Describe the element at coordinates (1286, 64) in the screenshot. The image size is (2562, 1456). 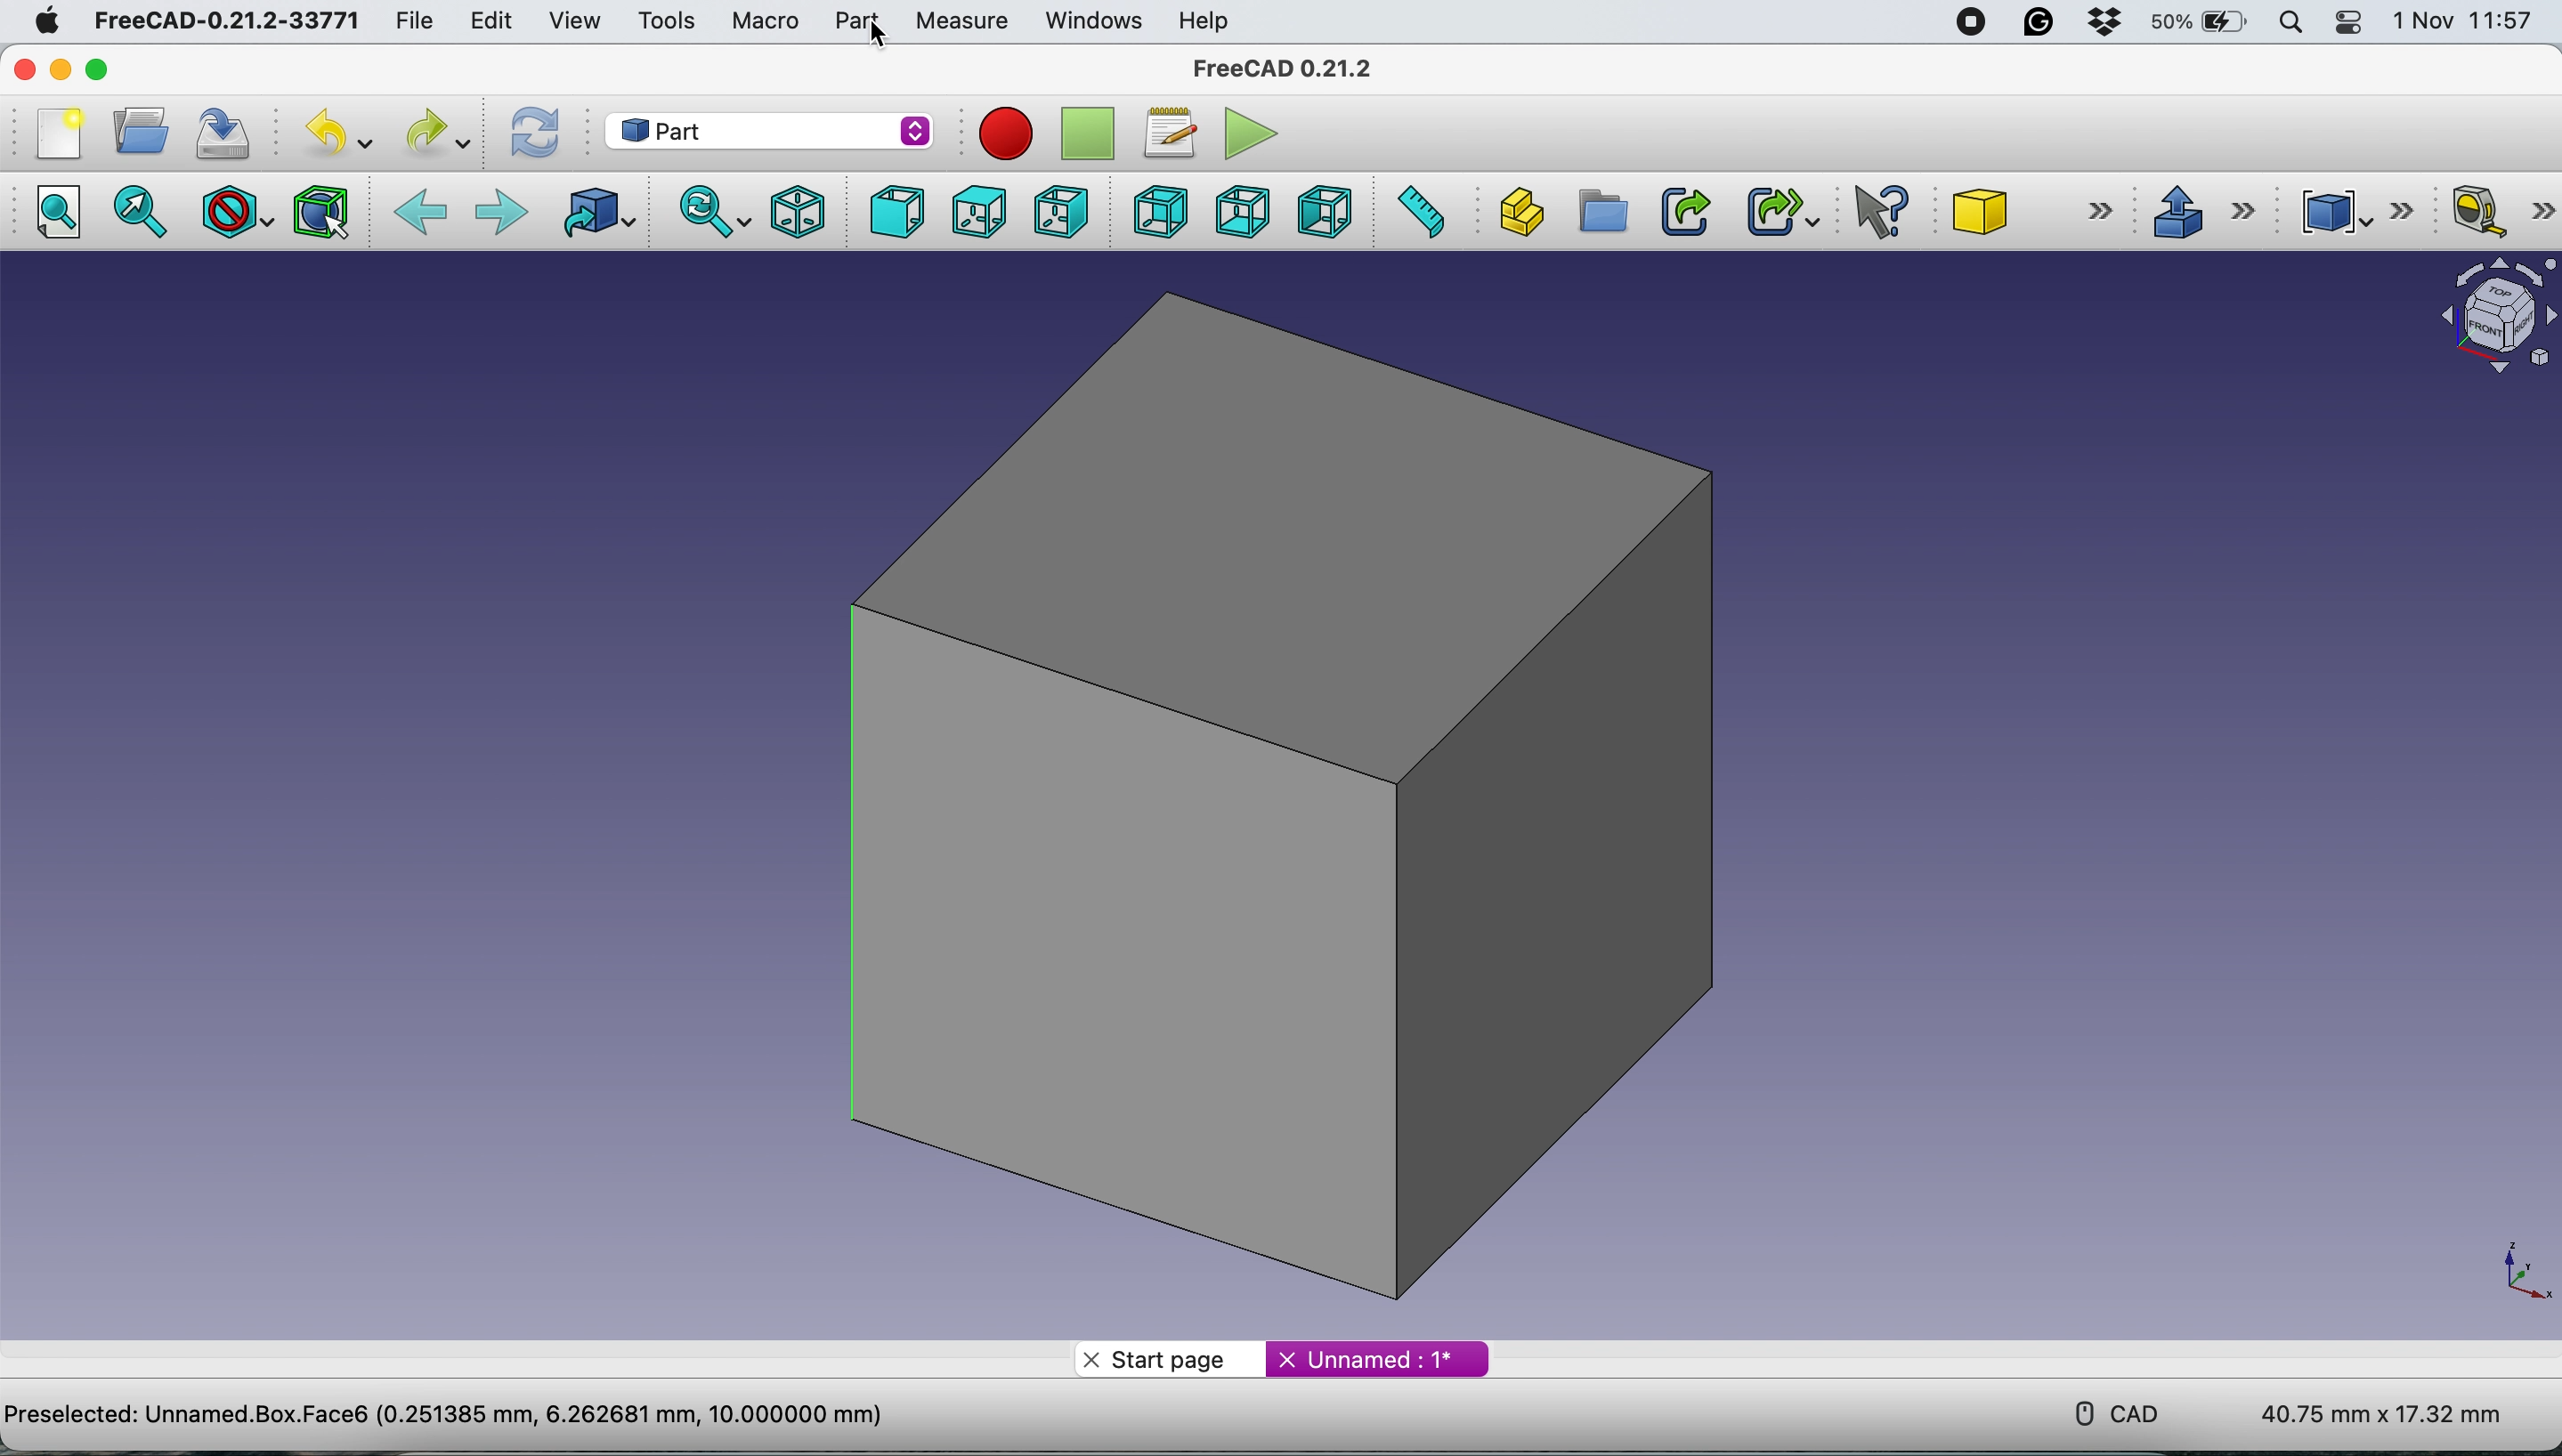
I see `freecad 0.21.2` at that location.